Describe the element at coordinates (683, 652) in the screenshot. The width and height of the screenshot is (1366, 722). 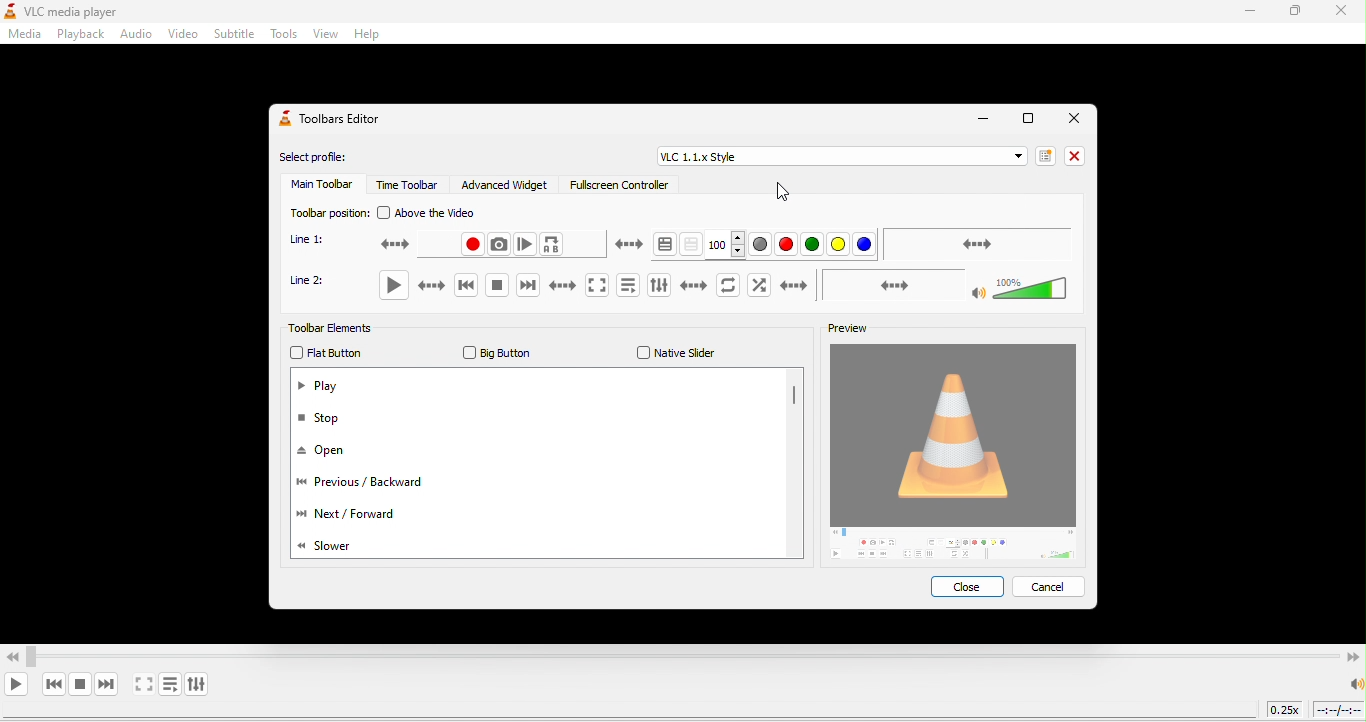
I see `Video Scrollbar` at that location.